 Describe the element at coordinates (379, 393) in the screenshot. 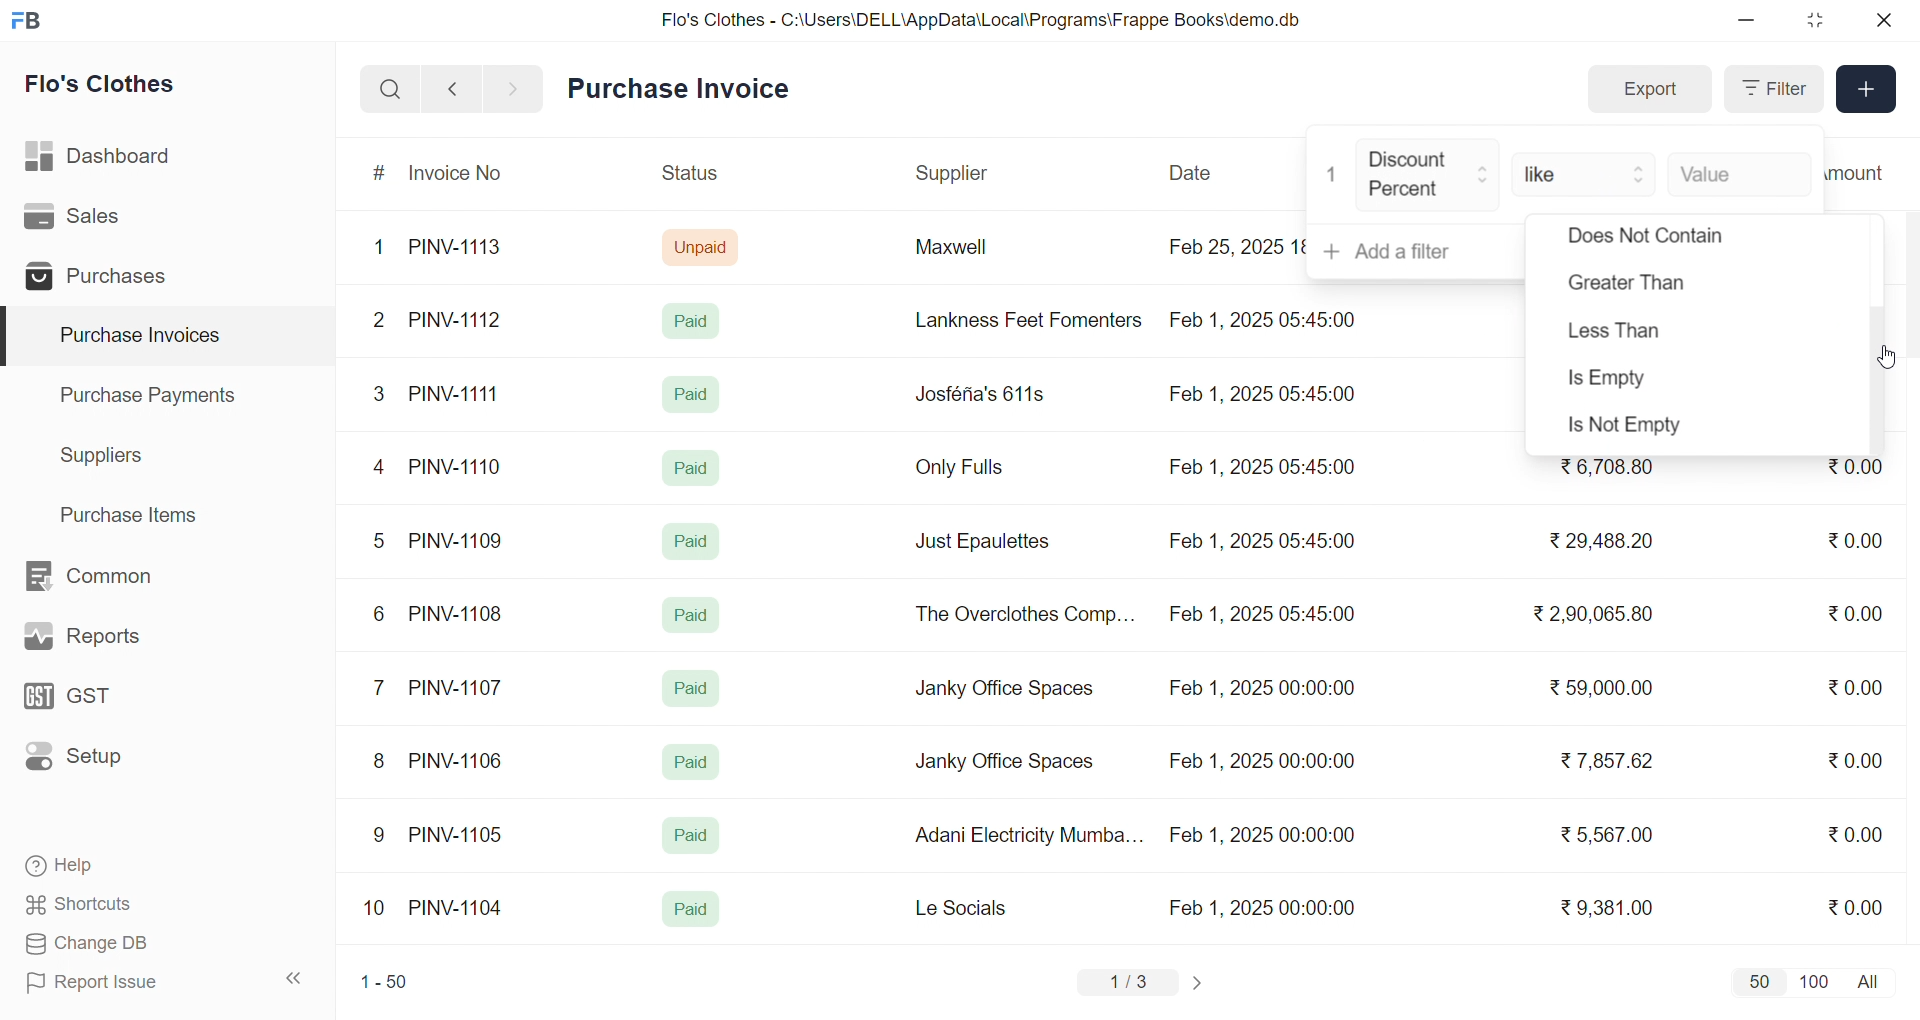

I see `3` at that location.